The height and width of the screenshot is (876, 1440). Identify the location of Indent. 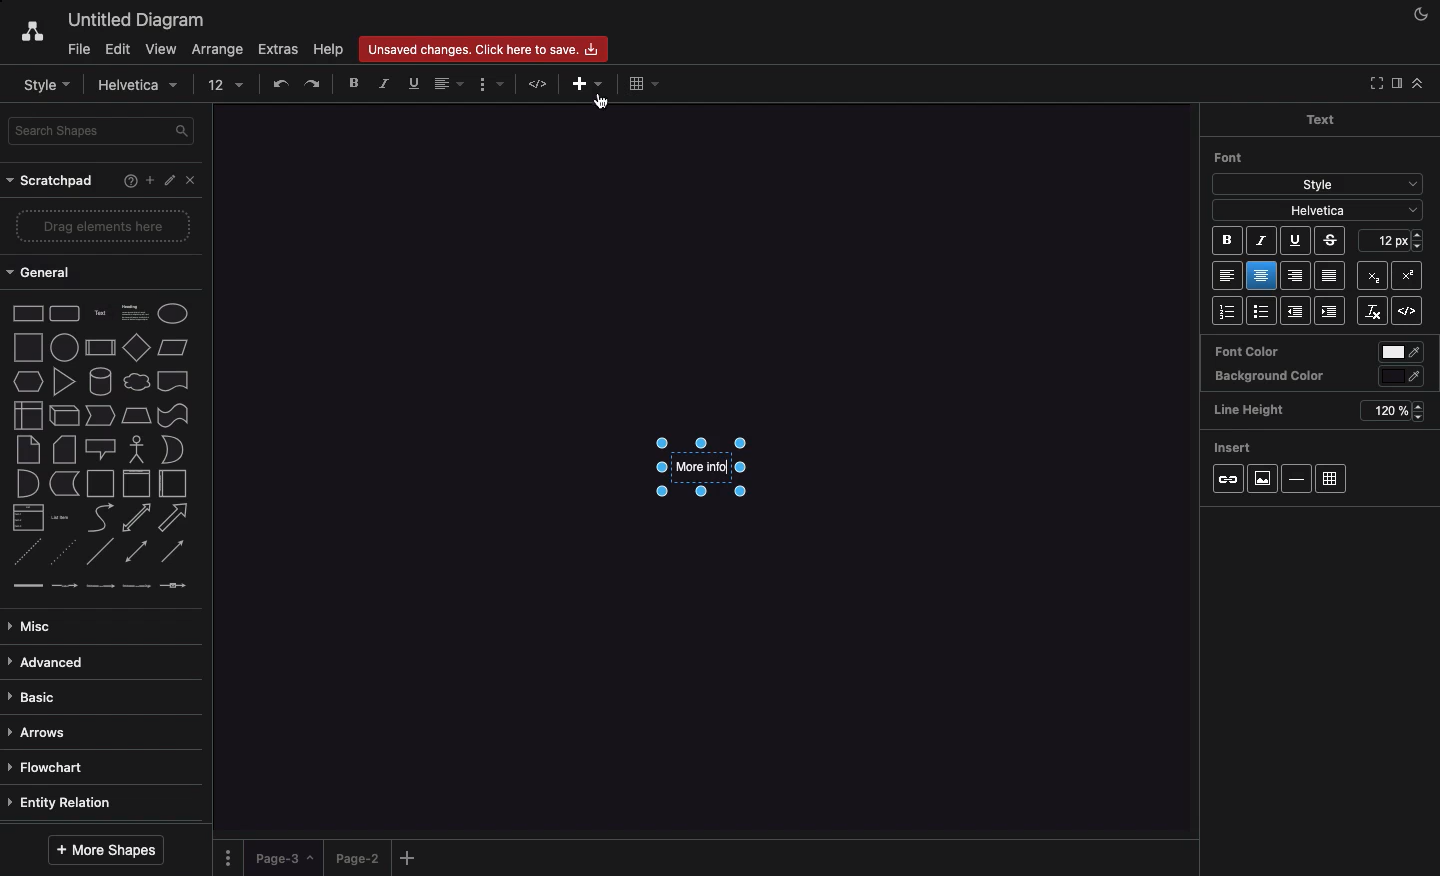
(1332, 312).